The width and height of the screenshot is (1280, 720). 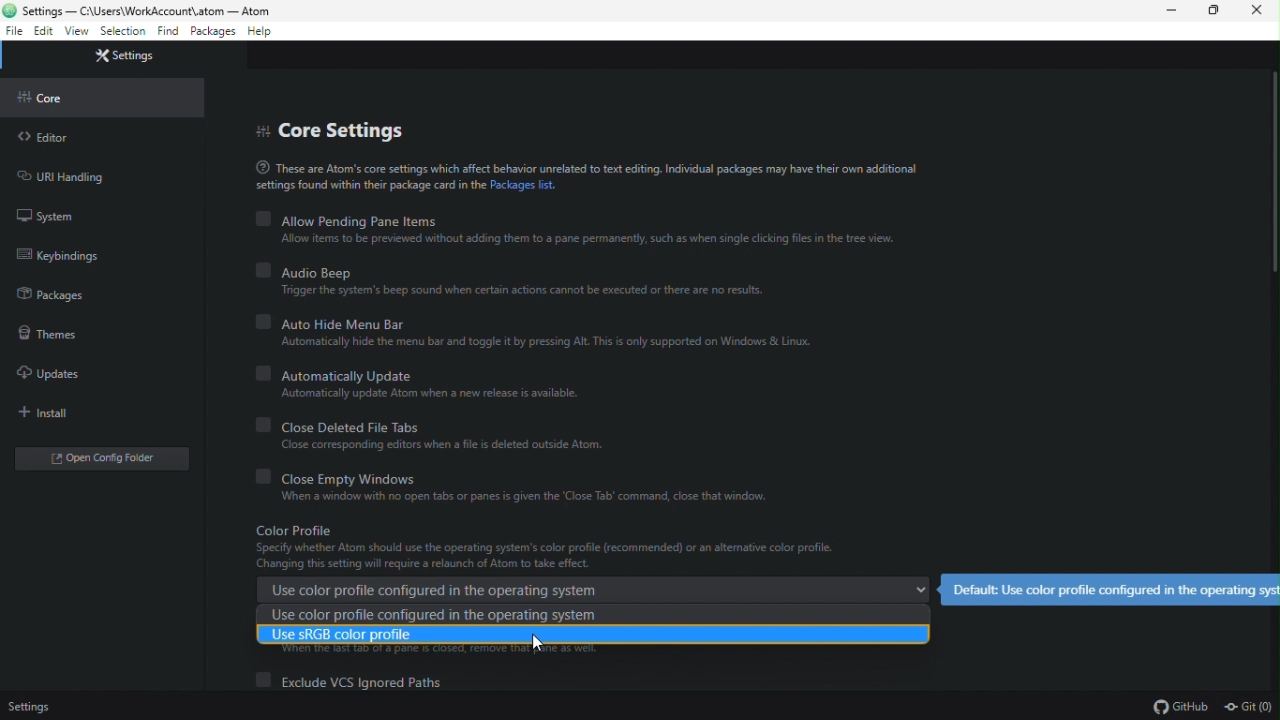 What do you see at coordinates (168, 32) in the screenshot?
I see `find ` at bounding box center [168, 32].